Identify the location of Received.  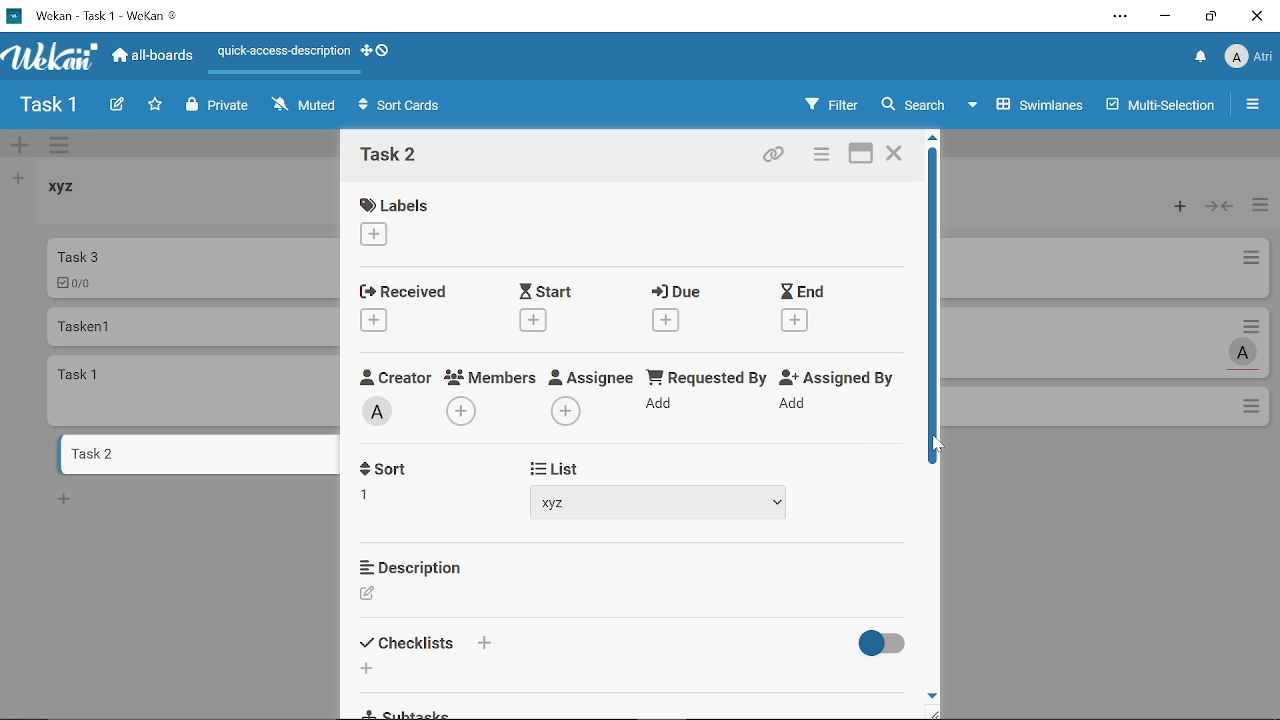
(405, 293).